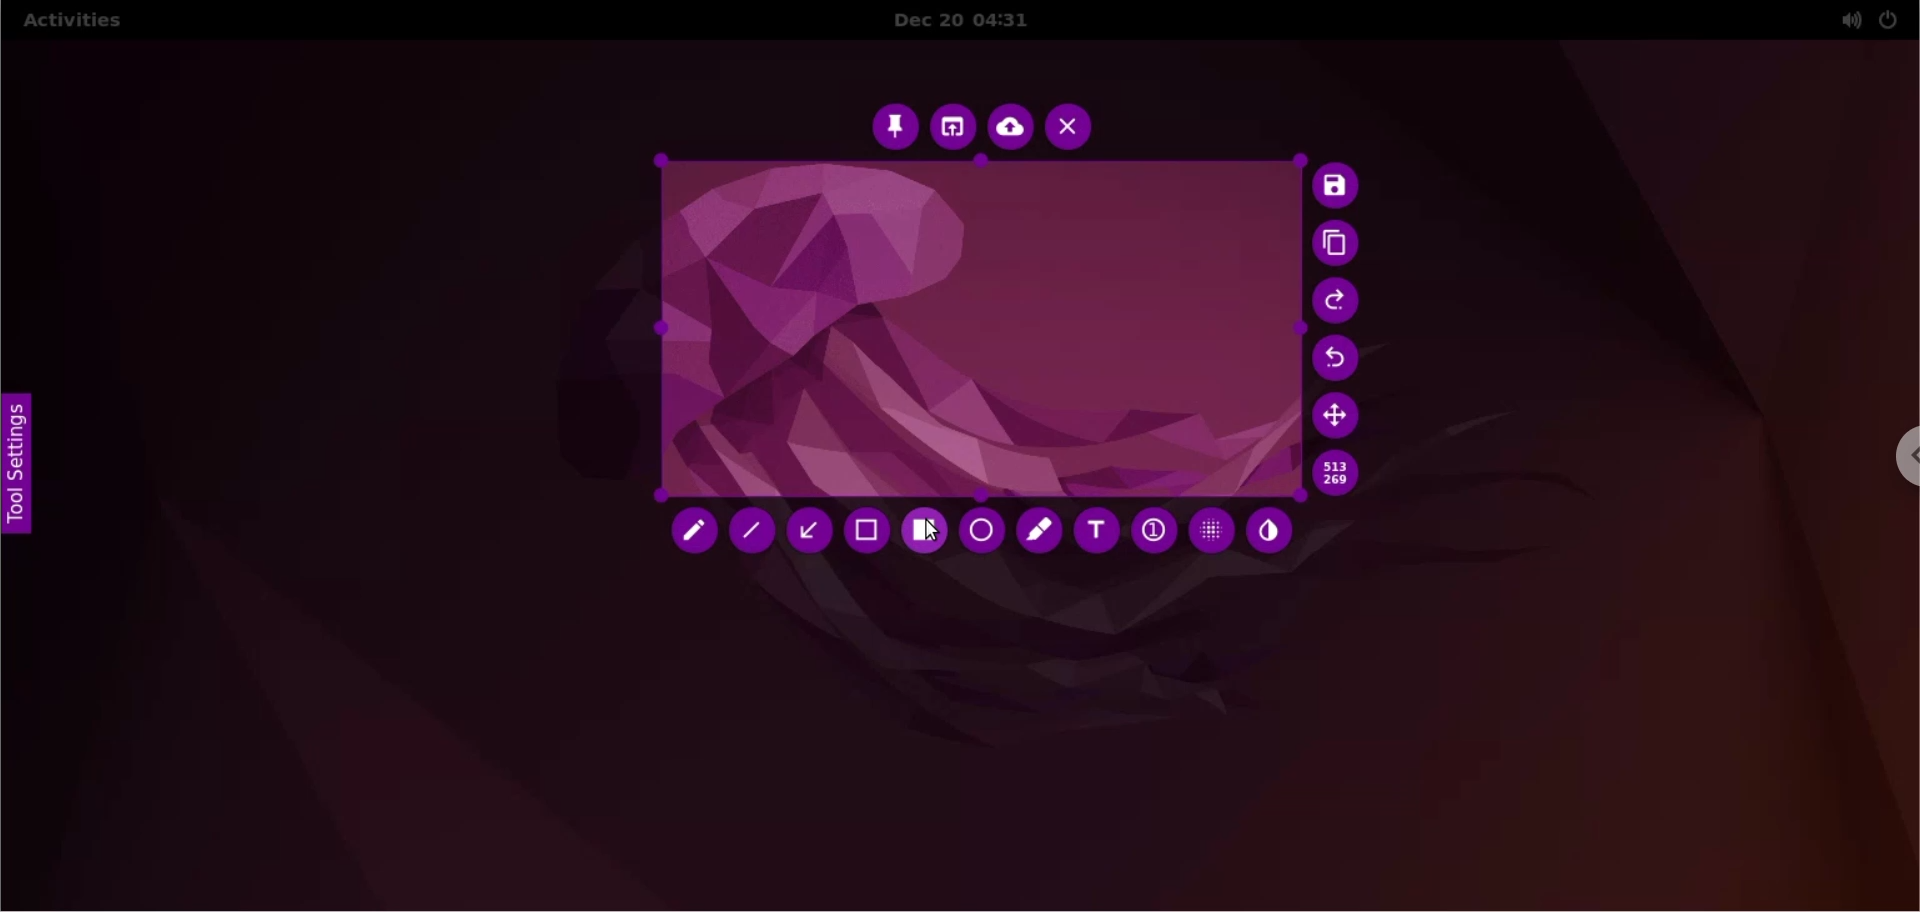 This screenshot has height=912, width=1920. I want to click on line tool, so click(752, 530).